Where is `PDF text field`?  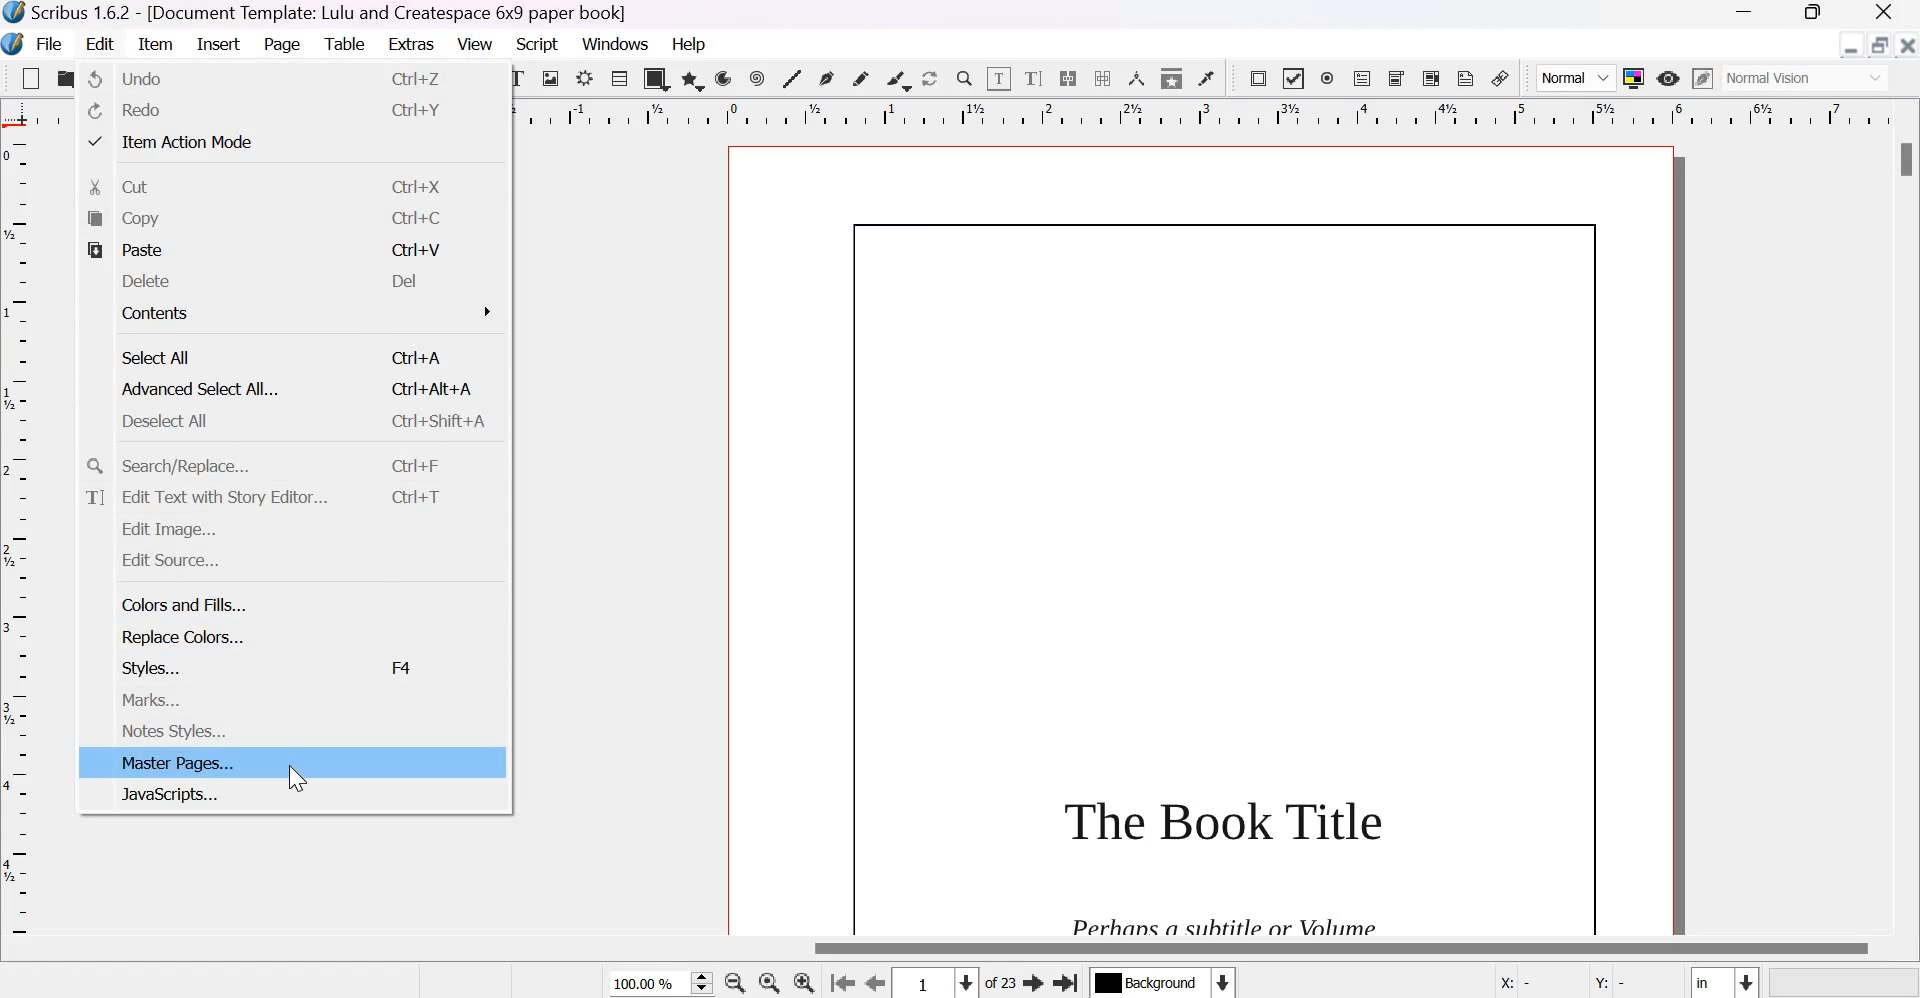
PDF text field is located at coordinates (1362, 78).